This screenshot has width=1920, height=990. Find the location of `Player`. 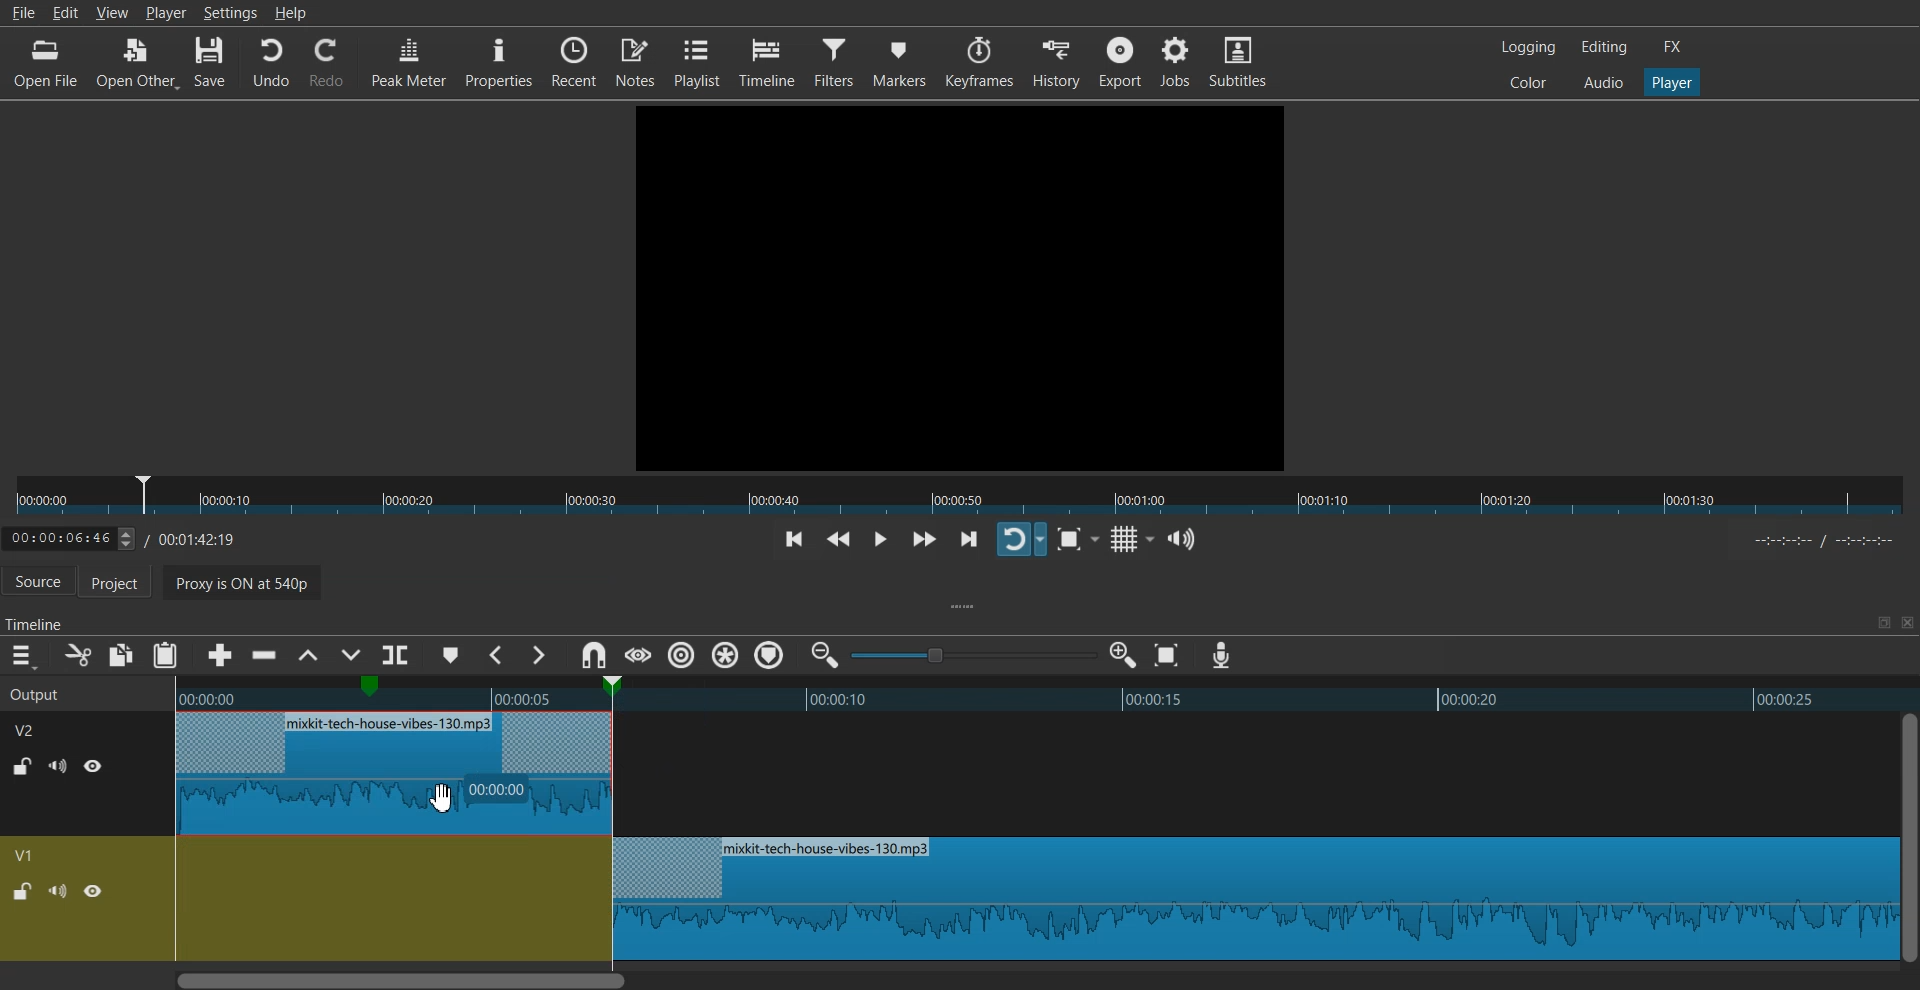

Player is located at coordinates (1673, 83).